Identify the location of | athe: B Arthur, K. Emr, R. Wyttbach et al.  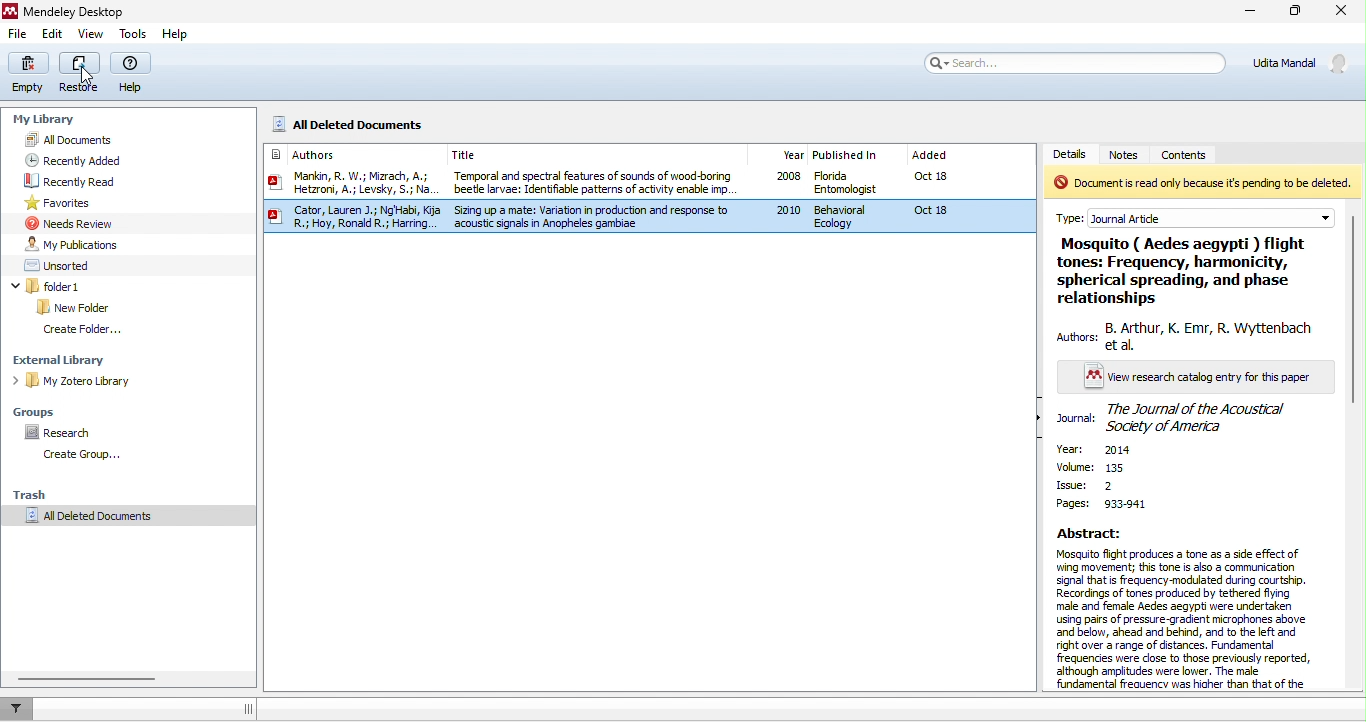
(1184, 336).